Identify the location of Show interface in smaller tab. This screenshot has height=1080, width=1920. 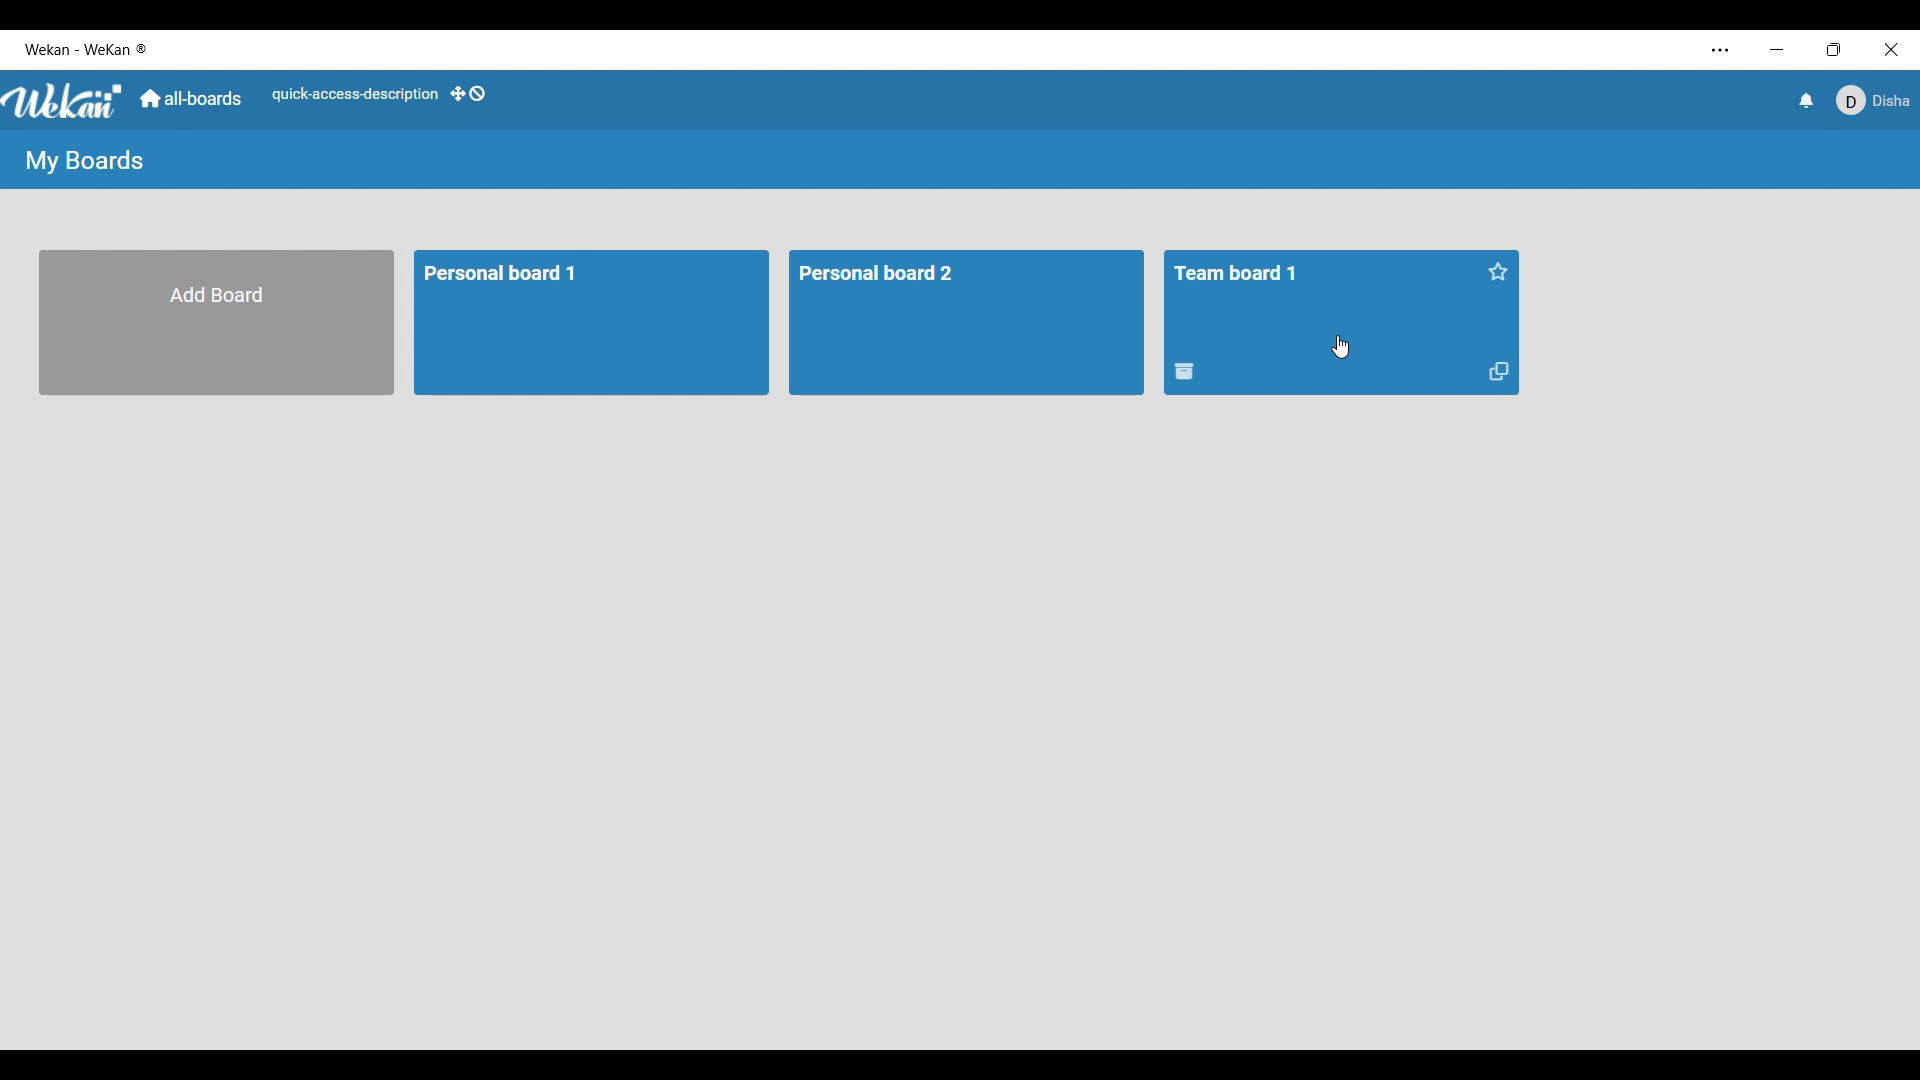
(1834, 50).